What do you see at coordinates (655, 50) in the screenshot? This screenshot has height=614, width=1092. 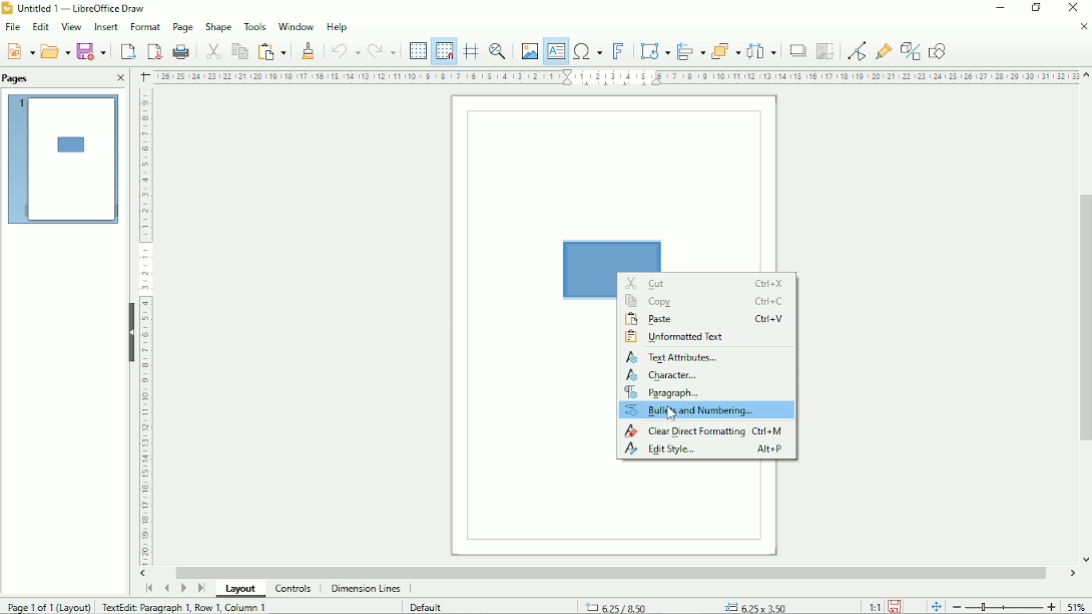 I see `Transformation` at bounding box center [655, 50].